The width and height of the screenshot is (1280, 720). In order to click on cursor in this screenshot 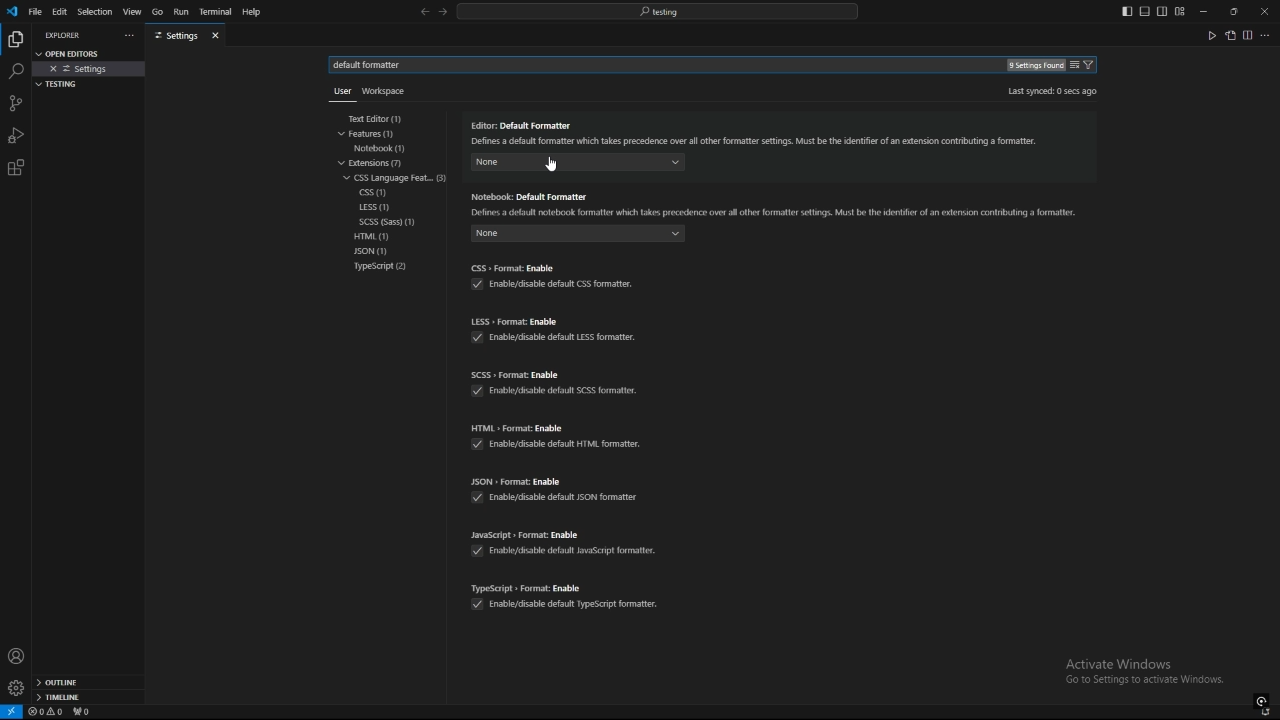, I will do `click(546, 169)`.